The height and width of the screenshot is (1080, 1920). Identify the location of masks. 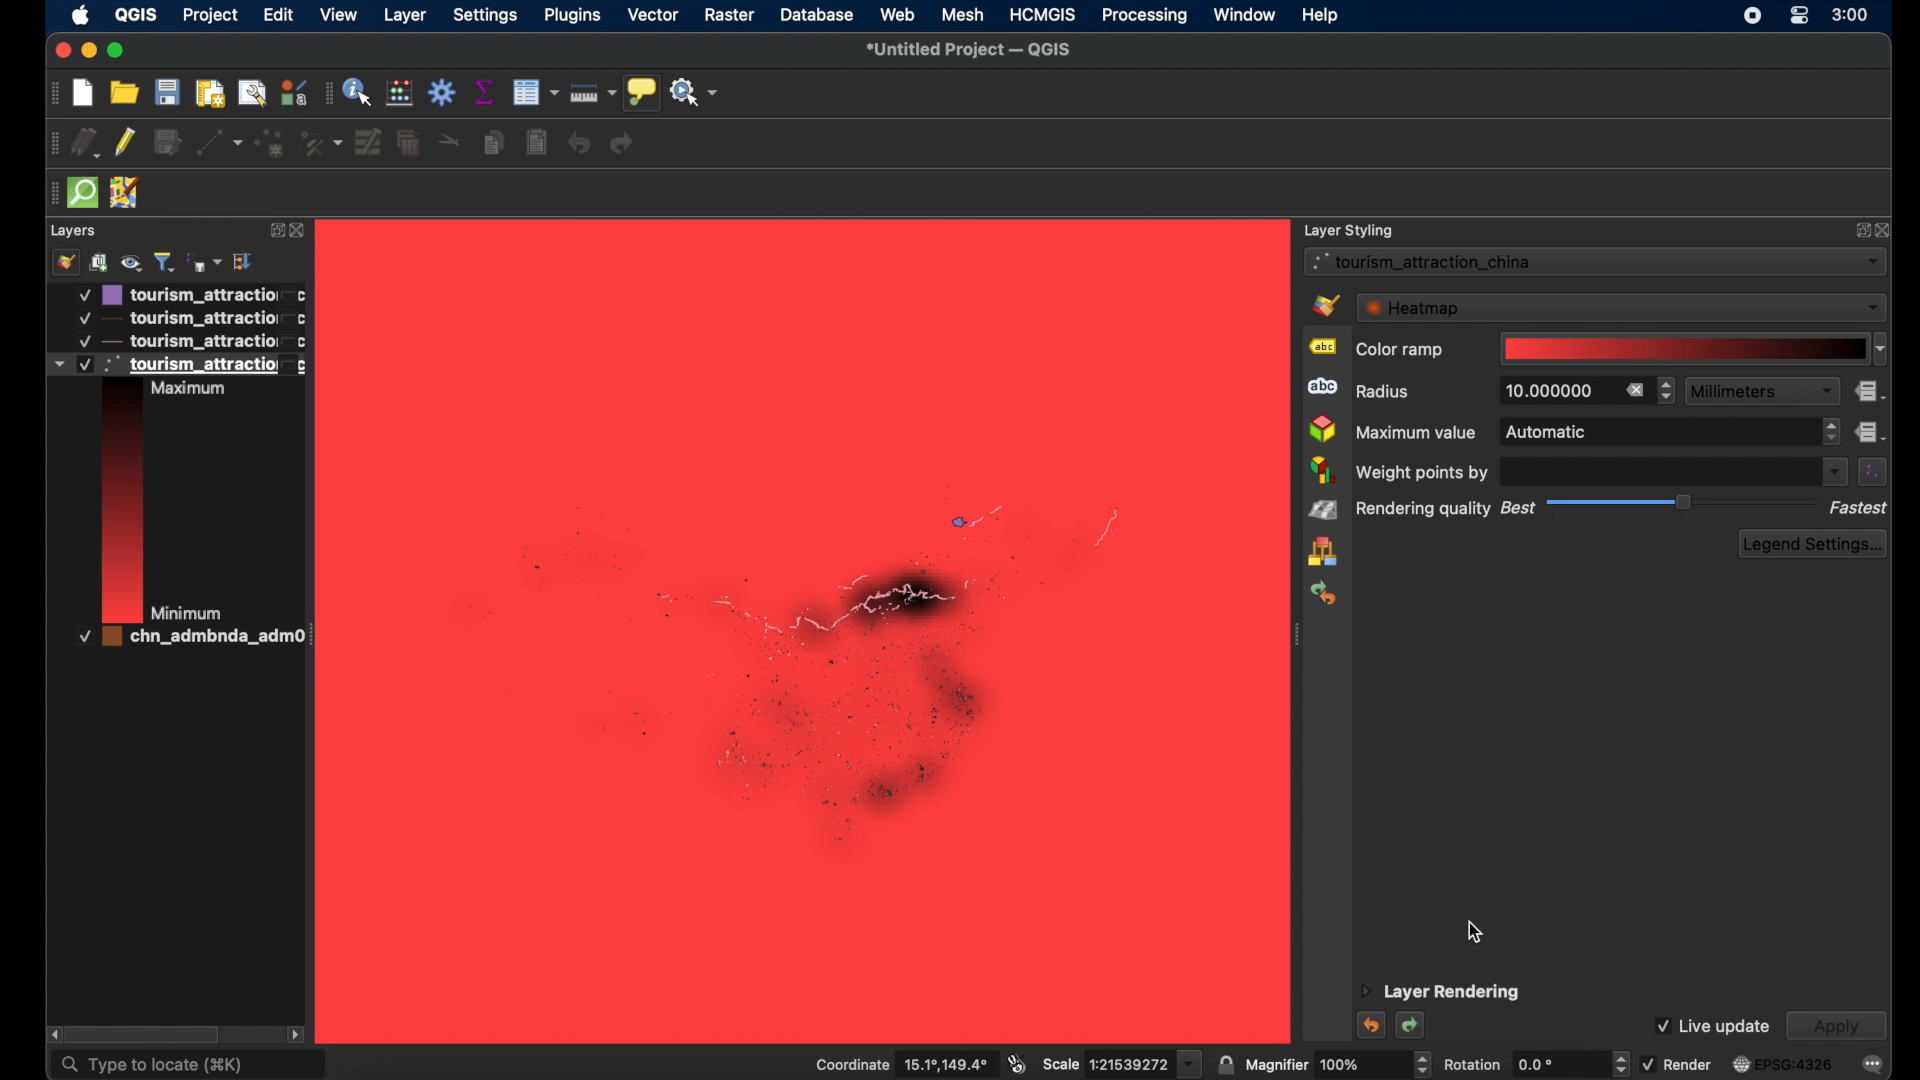
(1320, 388).